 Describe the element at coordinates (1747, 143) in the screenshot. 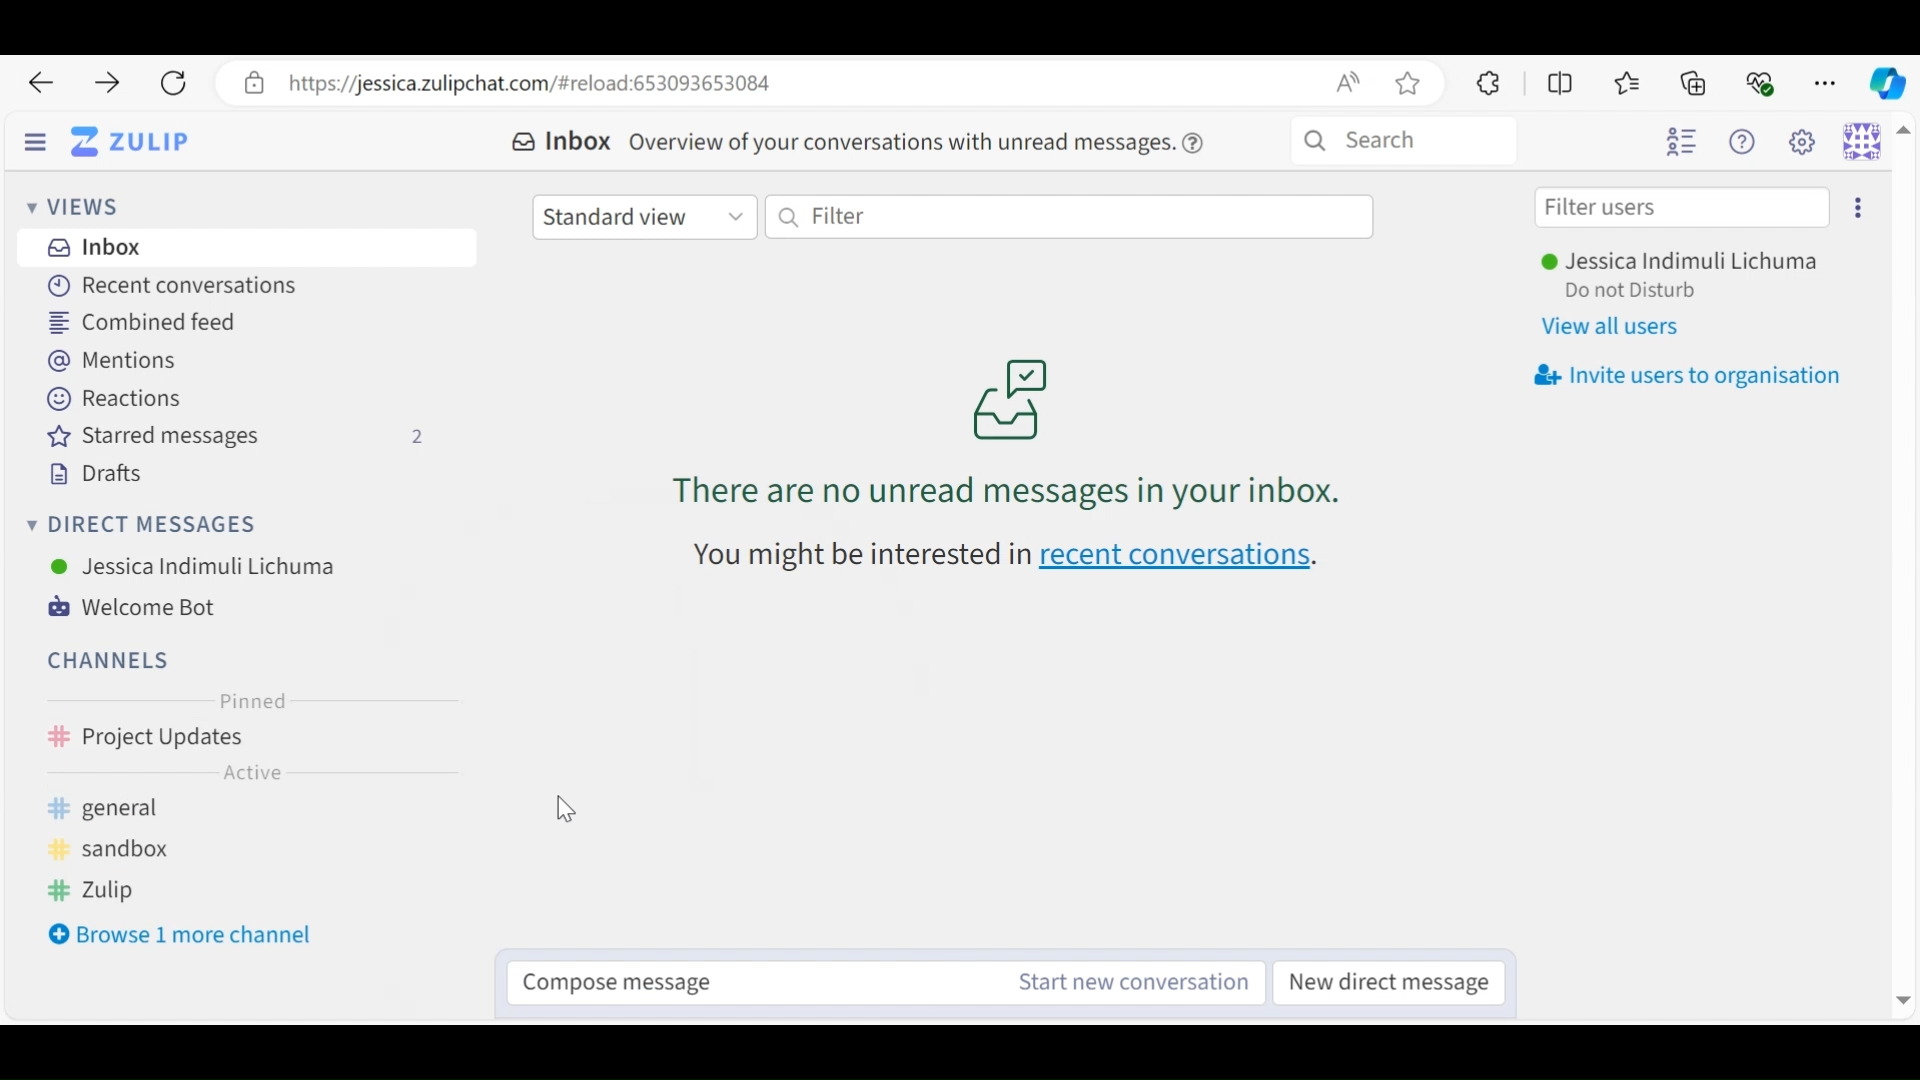

I see `Help Menu` at that location.